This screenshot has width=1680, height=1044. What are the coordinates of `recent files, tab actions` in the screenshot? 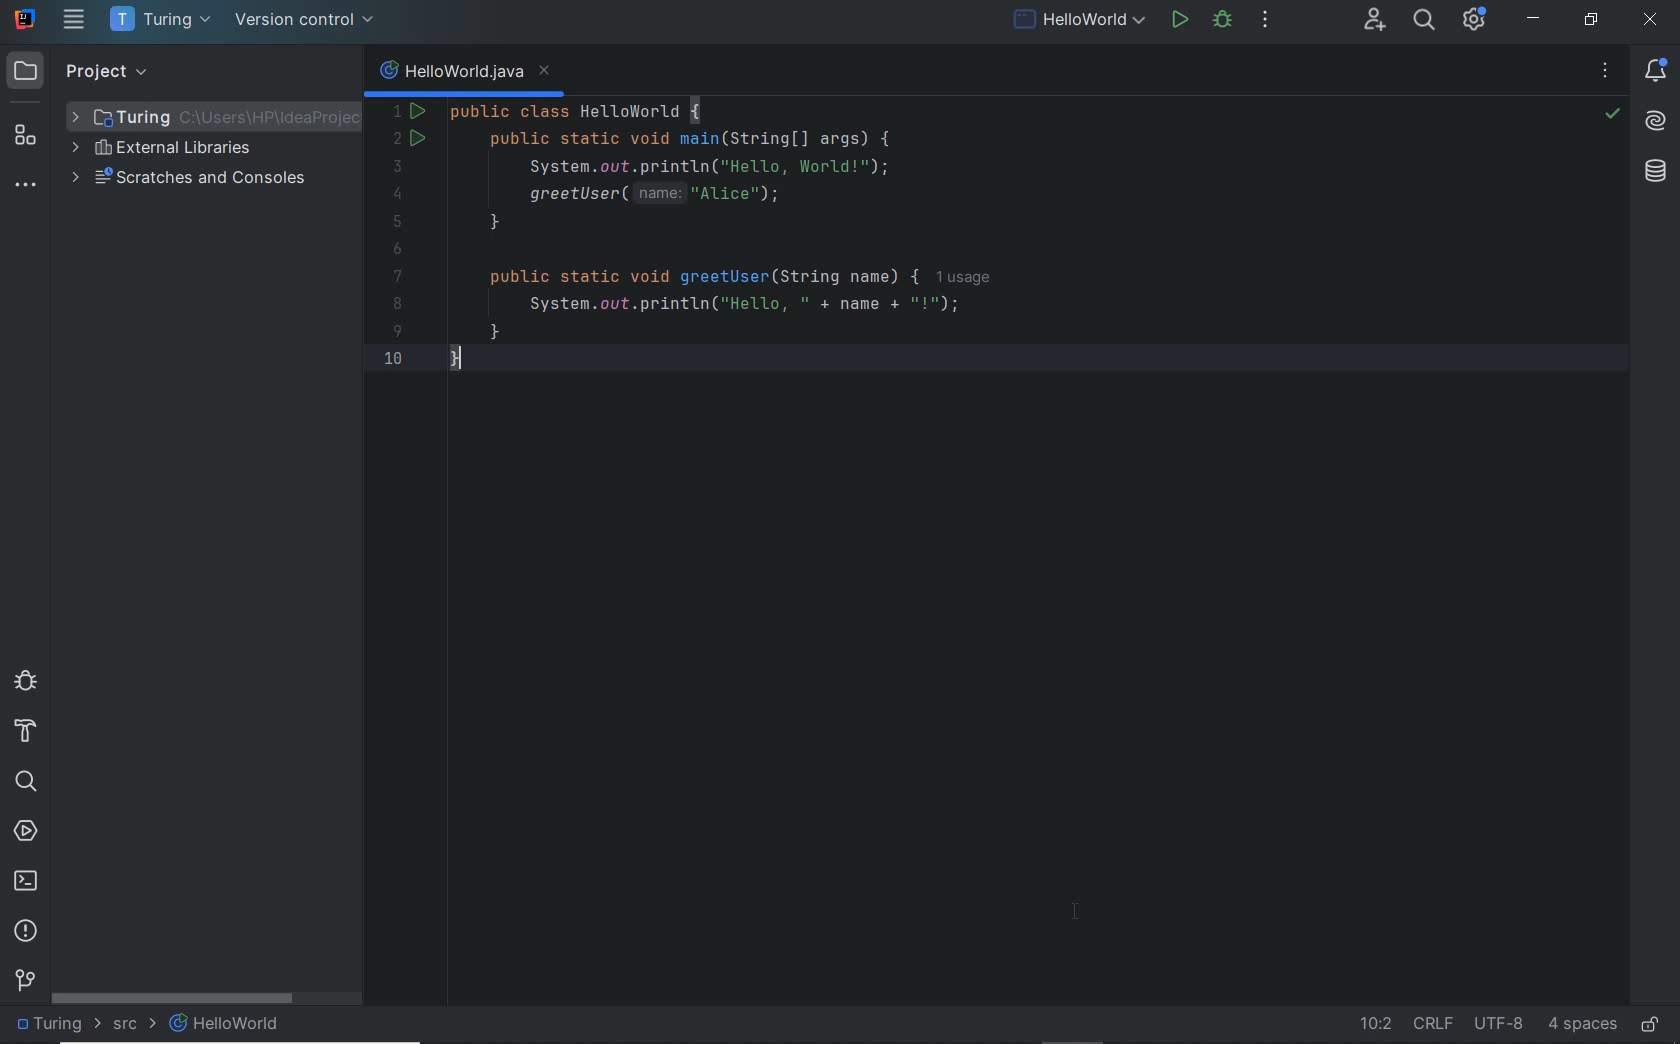 It's located at (1605, 74).